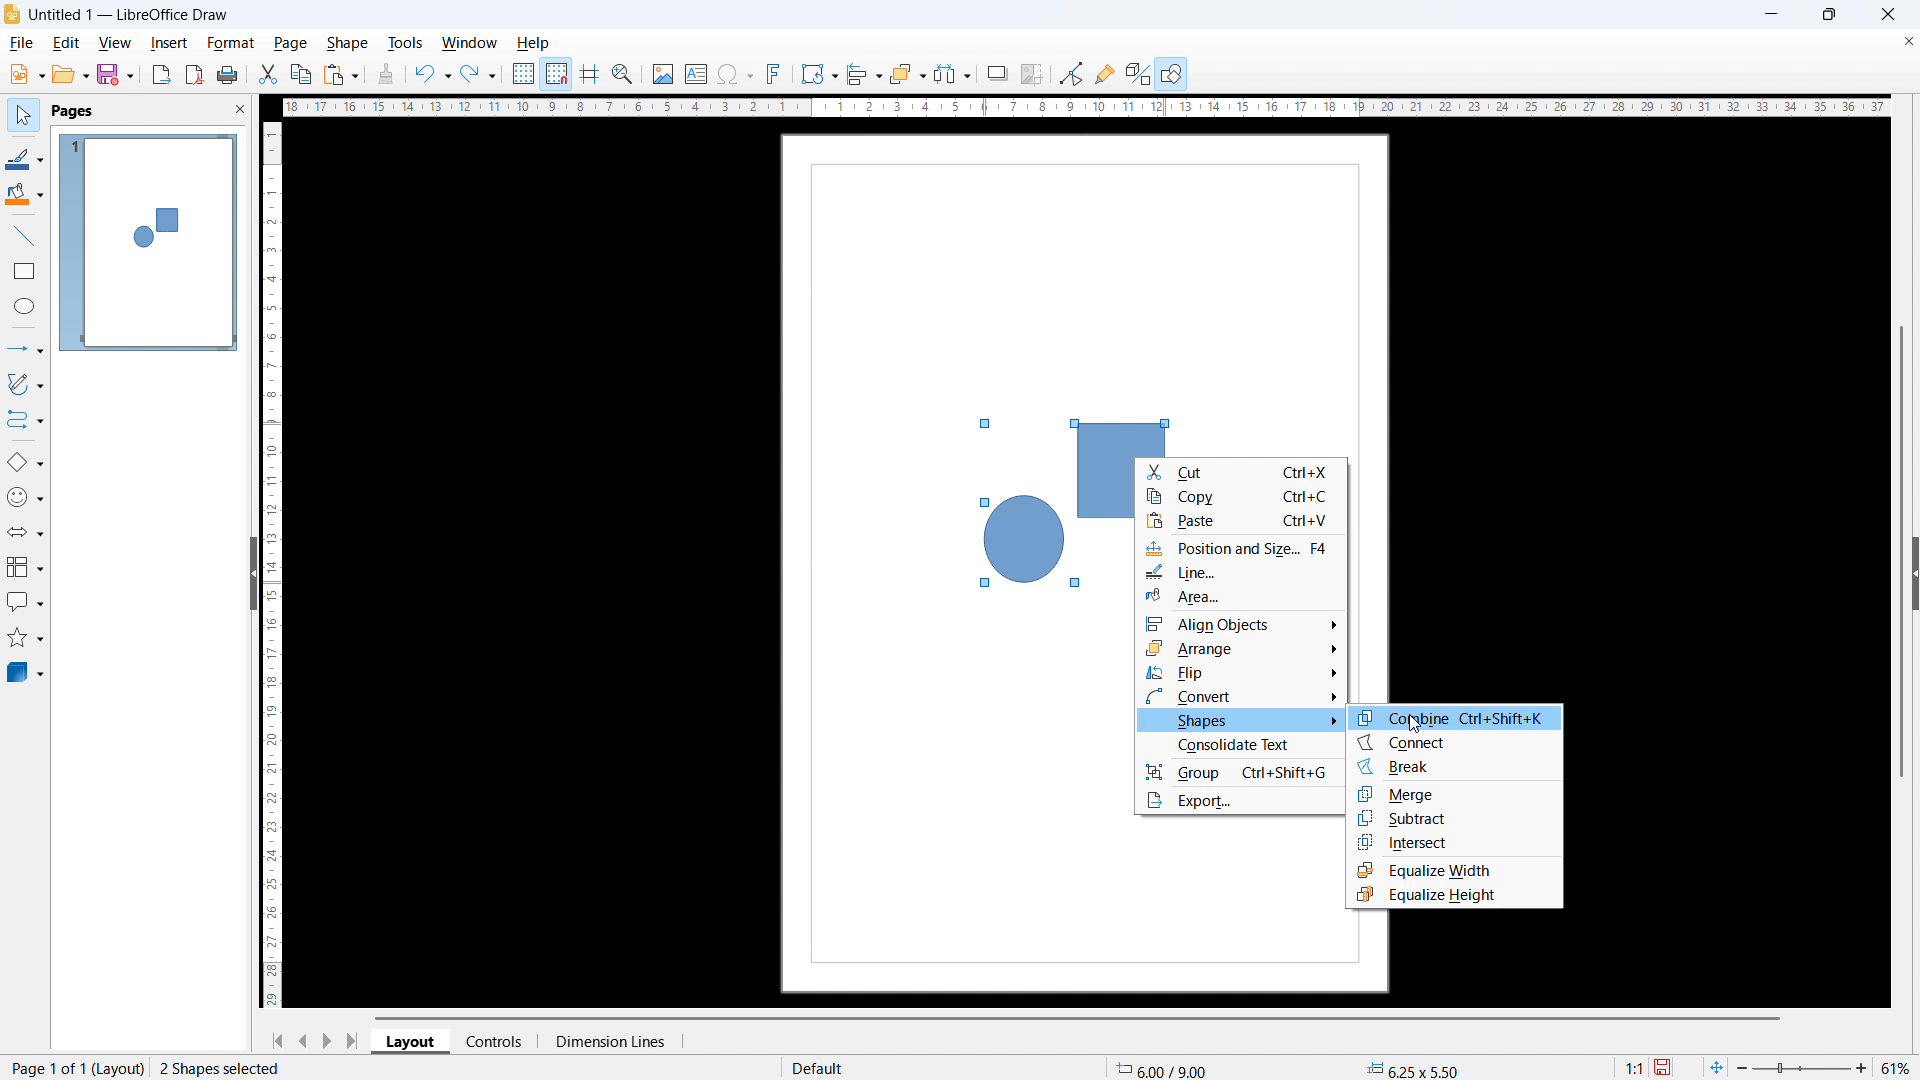 The image size is (1920, 1080). What do you see at coordinates (557, 73) in the screenshot?
I see `snap to grid` at bounding box center [557, 73].